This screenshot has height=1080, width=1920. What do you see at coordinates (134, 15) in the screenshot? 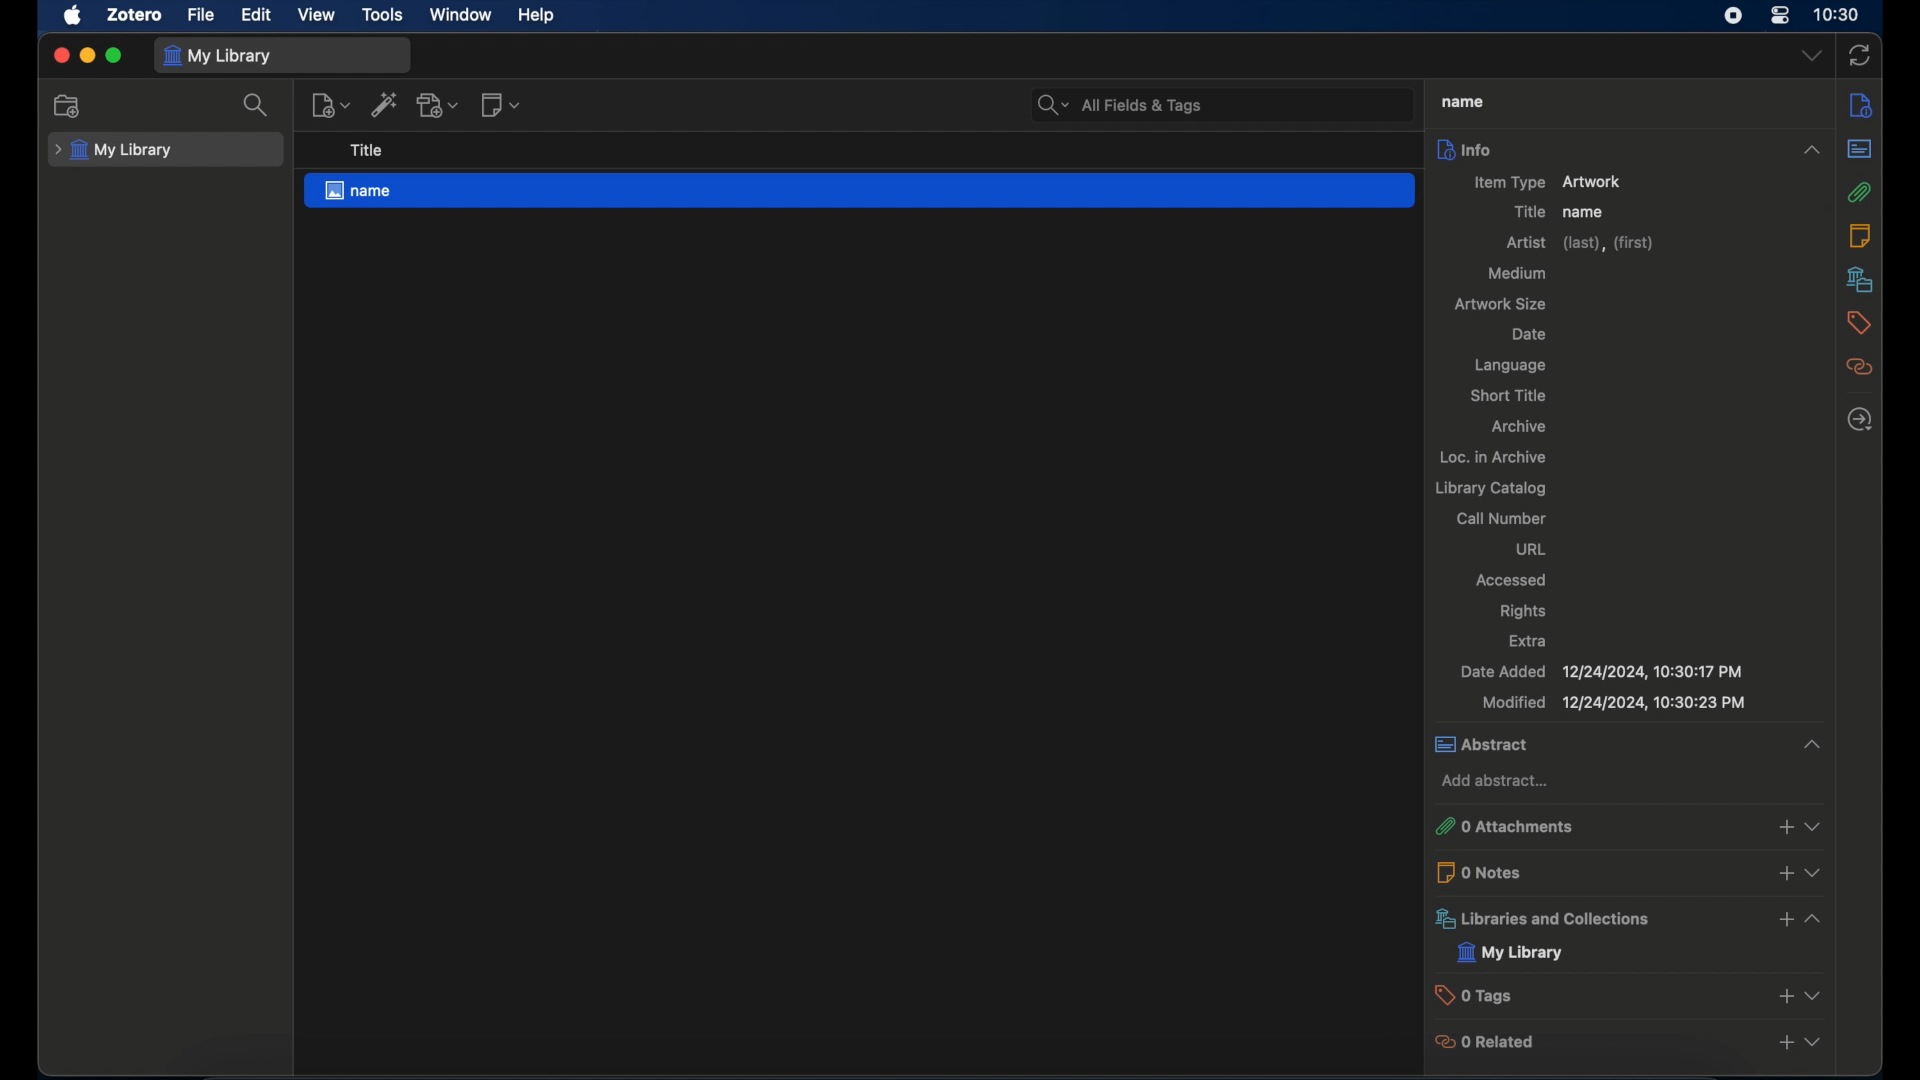
I see `zotero` at bounding box center [134, 15].